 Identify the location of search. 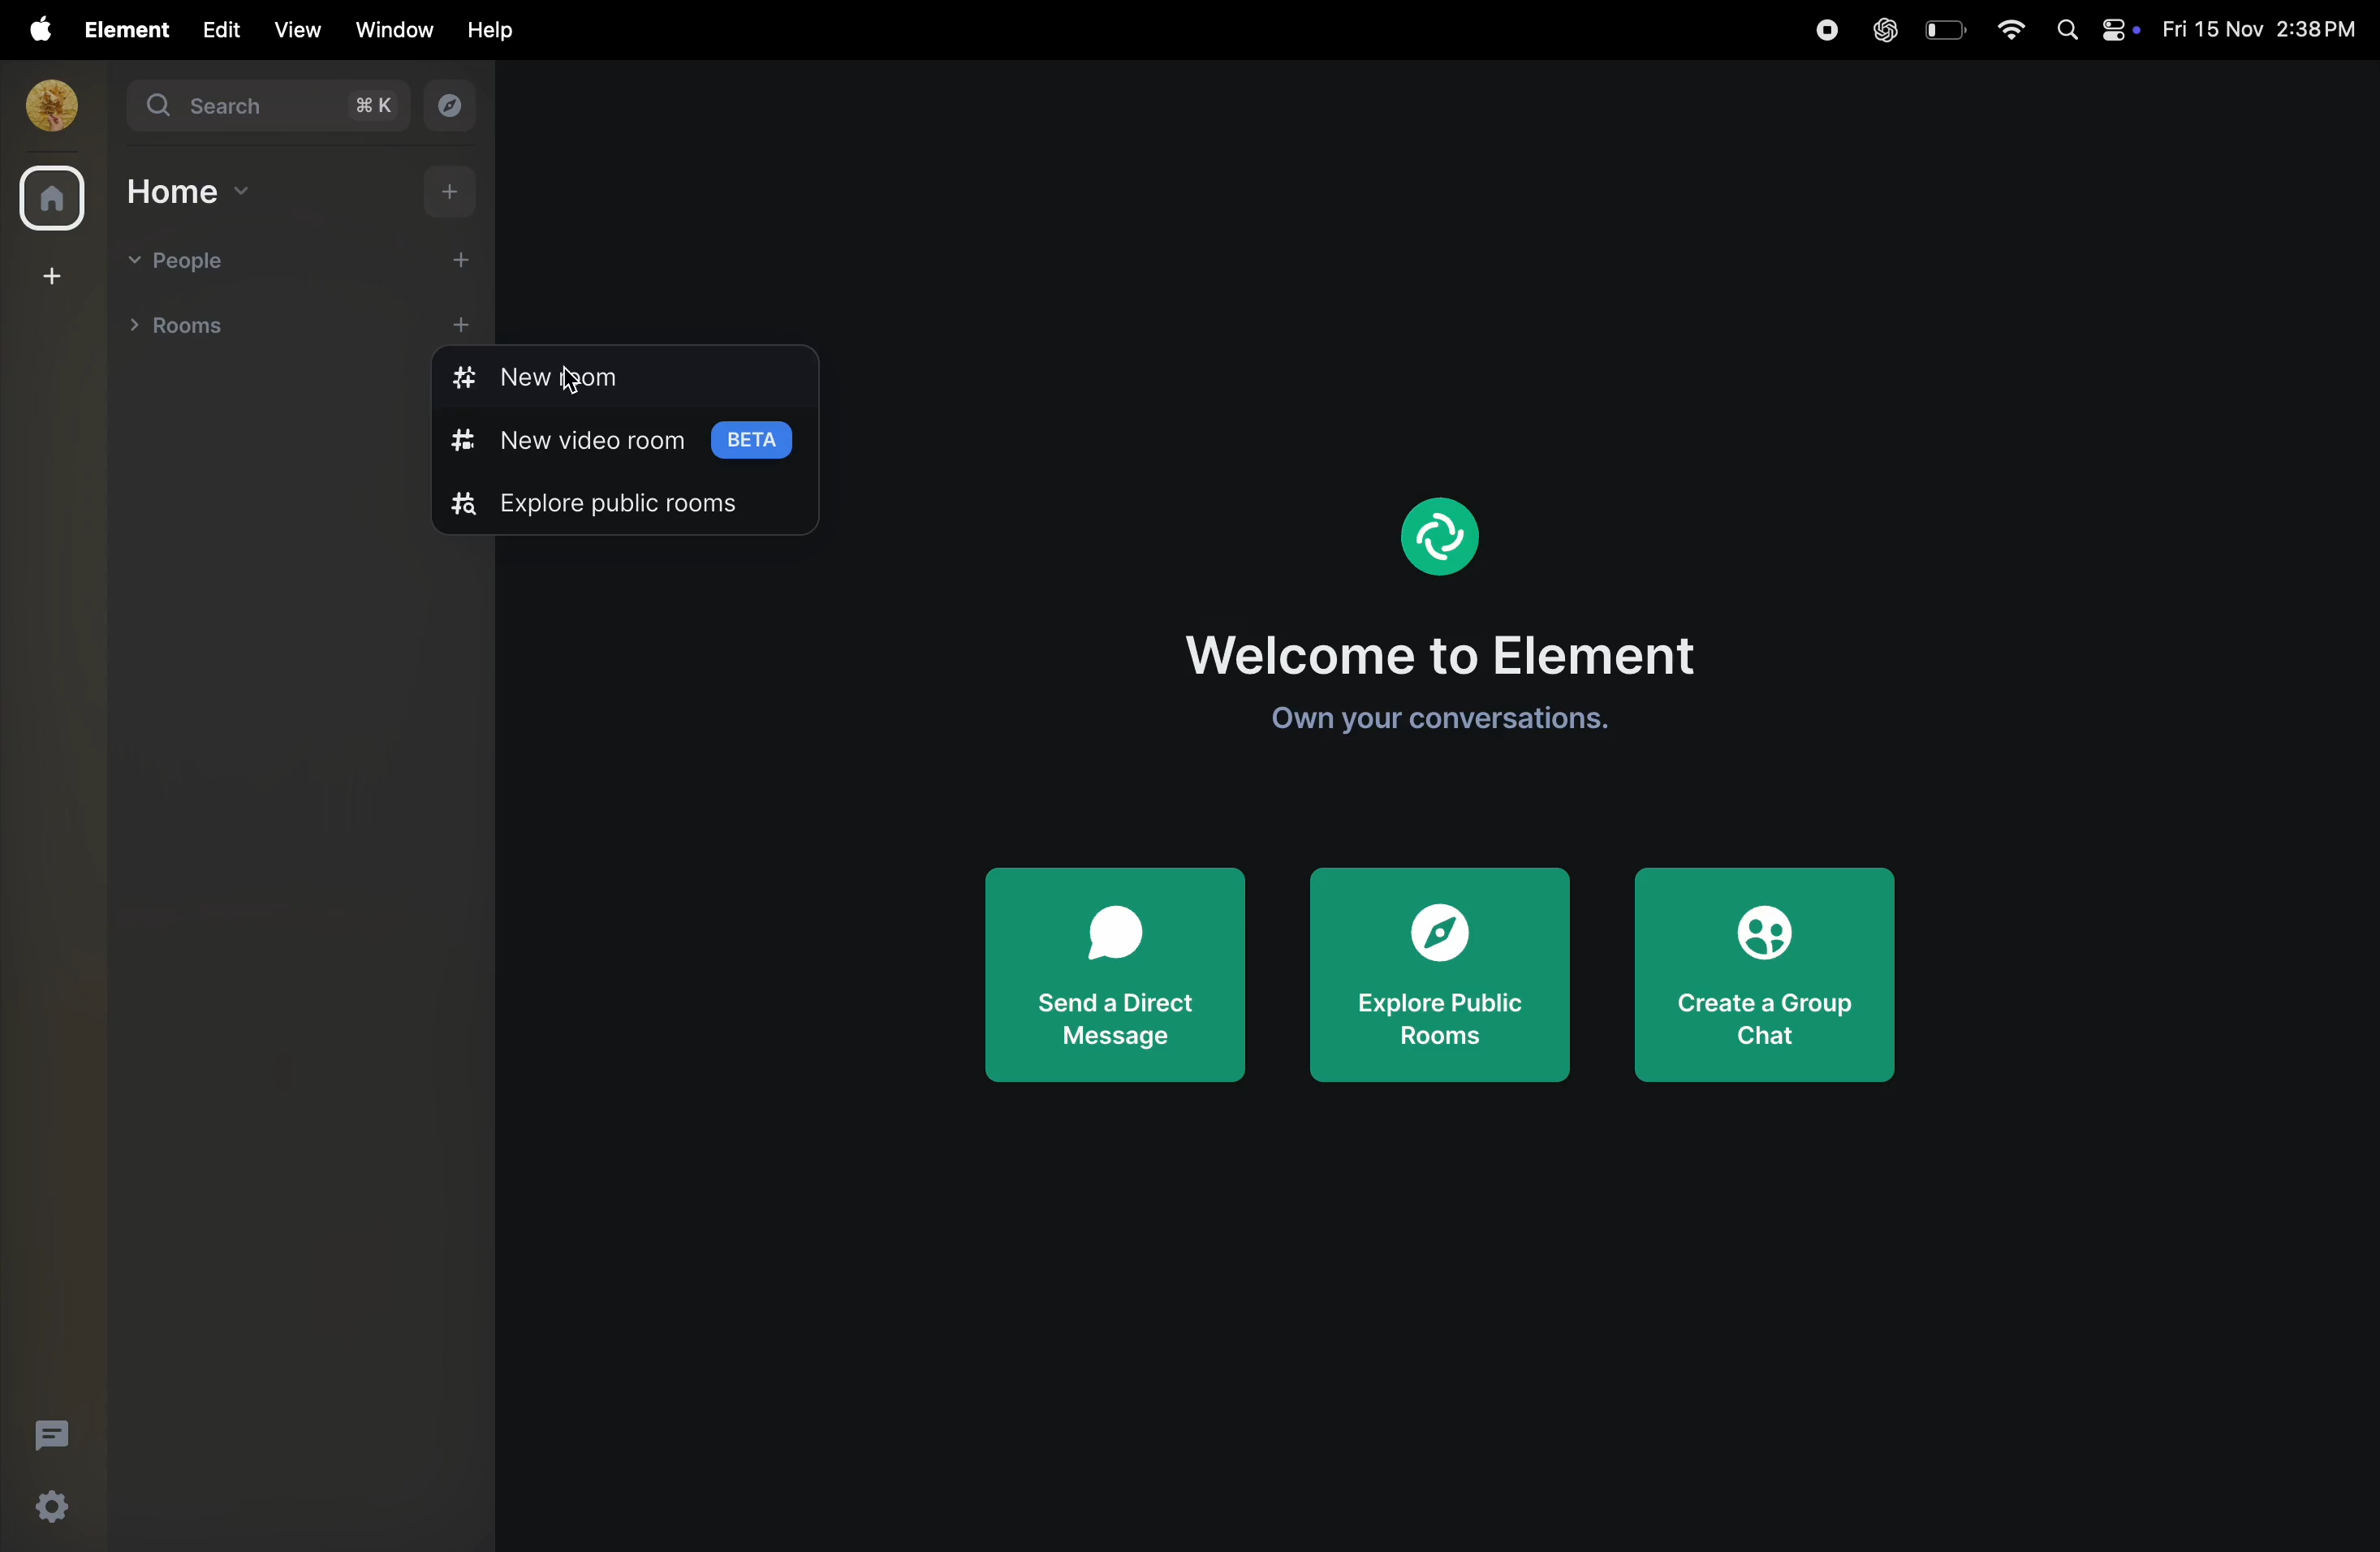
(265, 106).